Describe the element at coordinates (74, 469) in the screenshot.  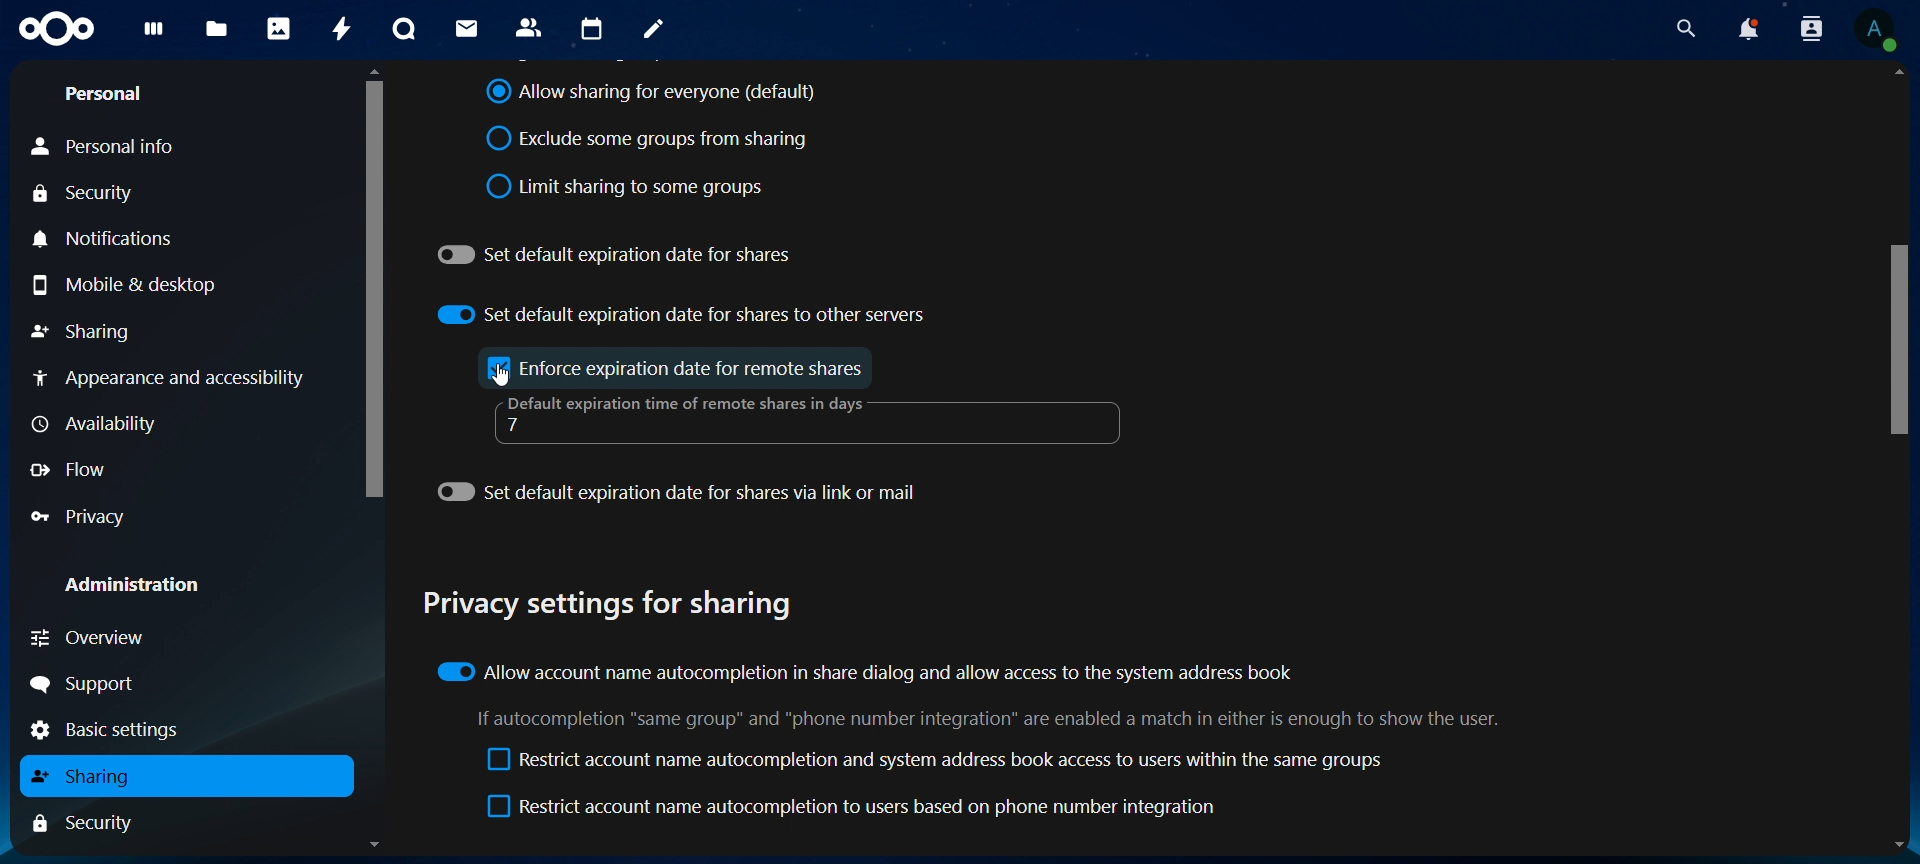
I see `flow` at that location.